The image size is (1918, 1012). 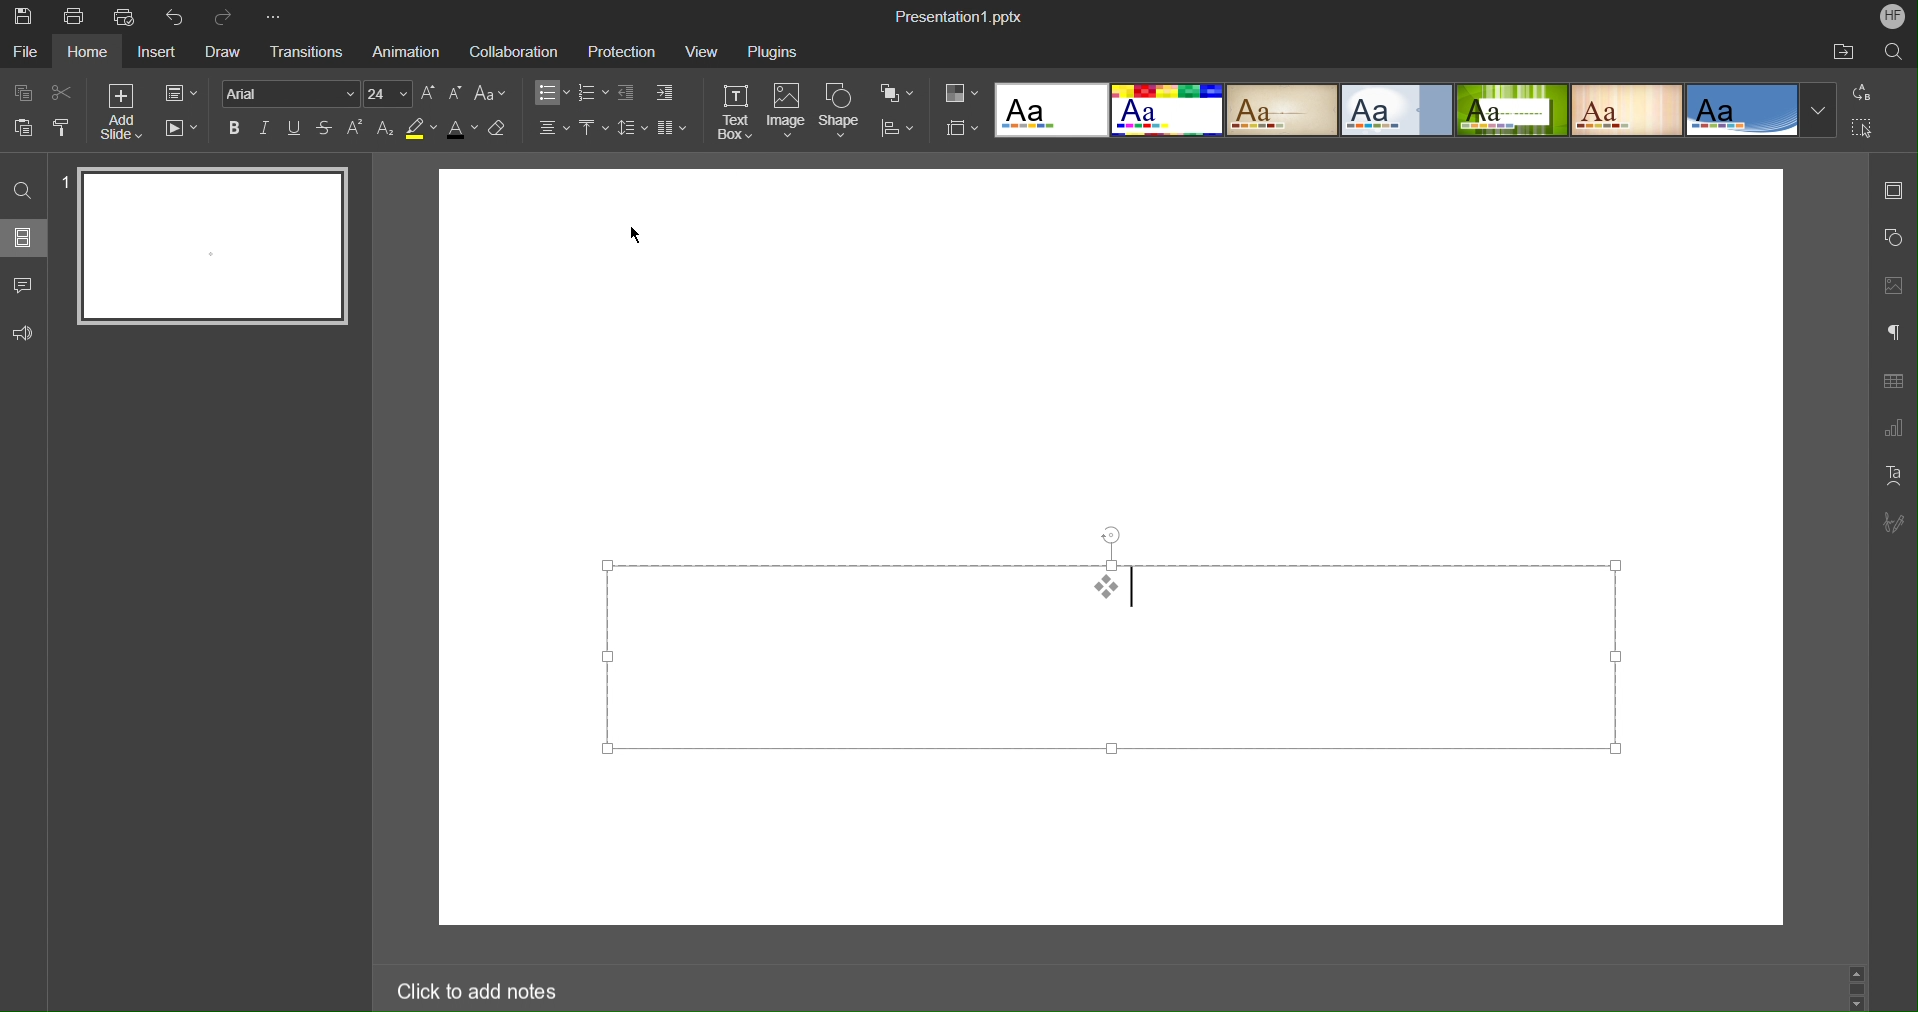 What do you see at coordinates (1164, 110) in the screenshot?
I see `template` at bounding box center [1164, 110].